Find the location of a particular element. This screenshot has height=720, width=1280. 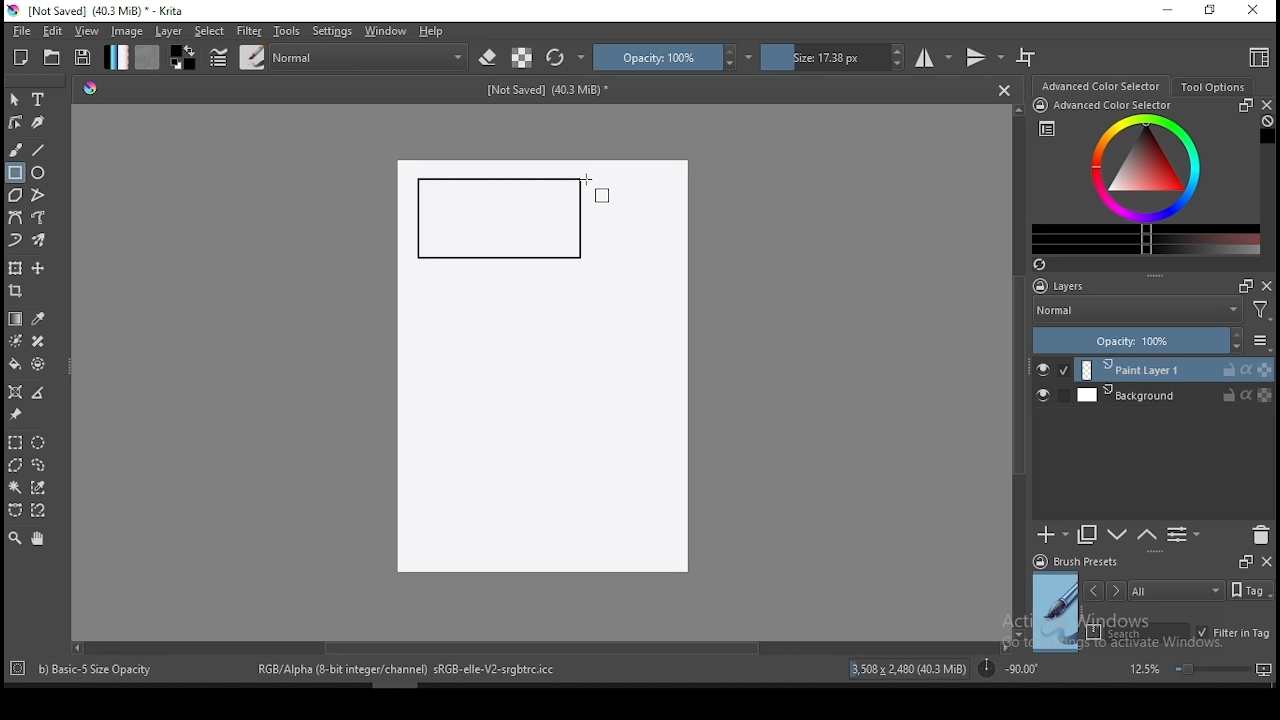

scroll bar is located at coordinates (539, 646).